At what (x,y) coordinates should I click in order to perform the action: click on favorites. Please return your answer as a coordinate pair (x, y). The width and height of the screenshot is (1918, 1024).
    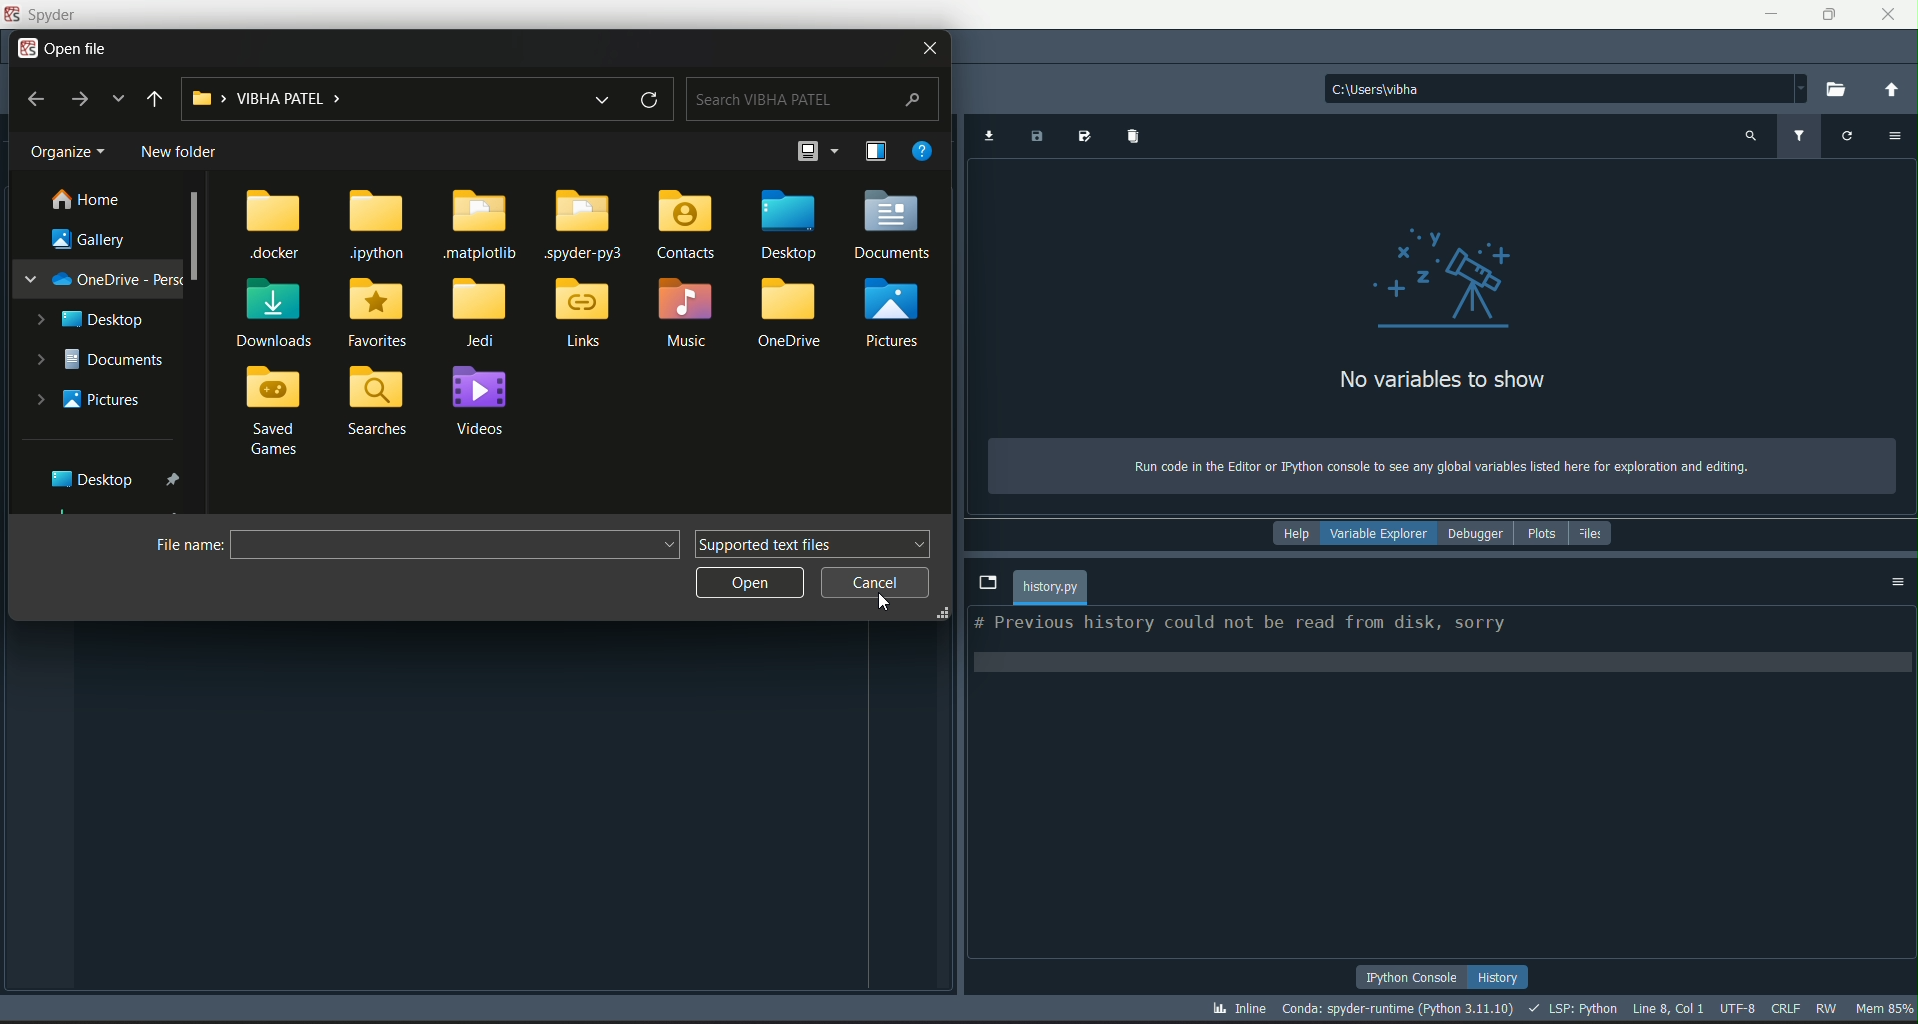
    Looking at the image, I should click on (377, 313).